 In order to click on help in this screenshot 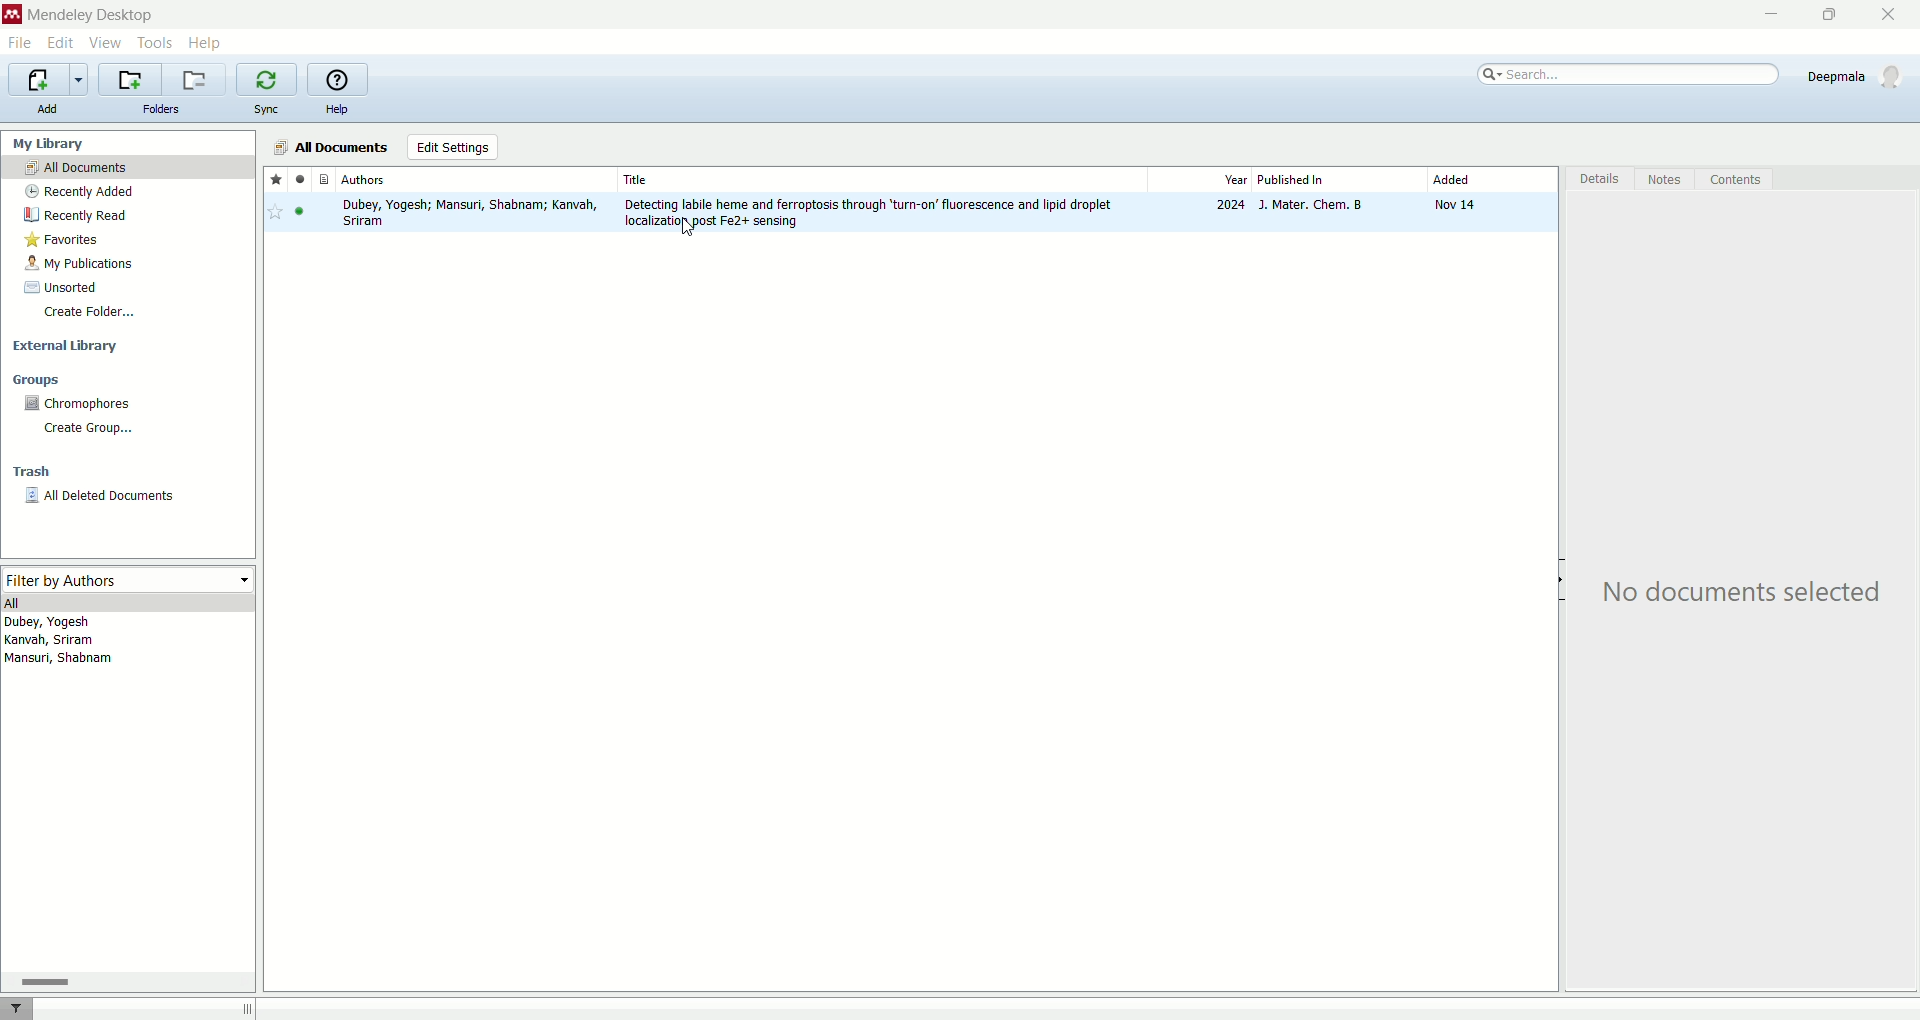, I will do `click(205, 43)`.